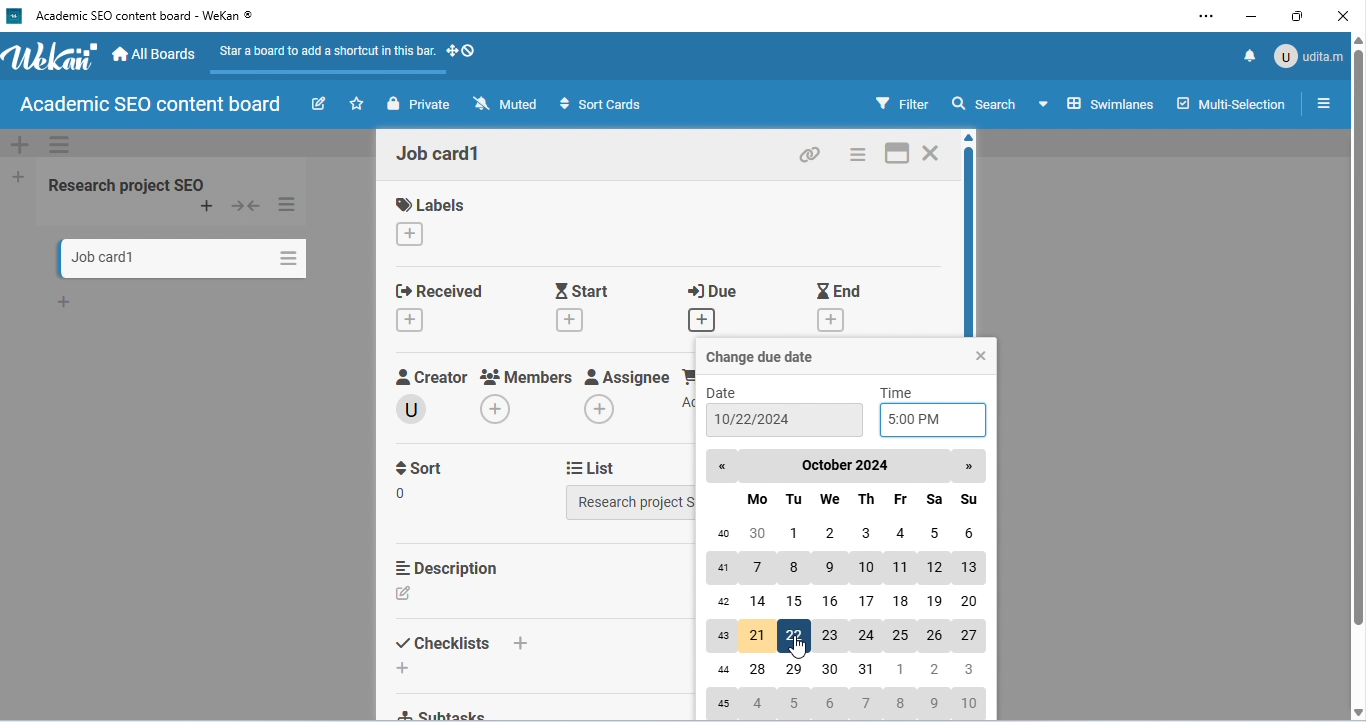  What do you see at coordinates (857, 154) in the screenshot?
I see `card actions` at bounding box center [857, 154].